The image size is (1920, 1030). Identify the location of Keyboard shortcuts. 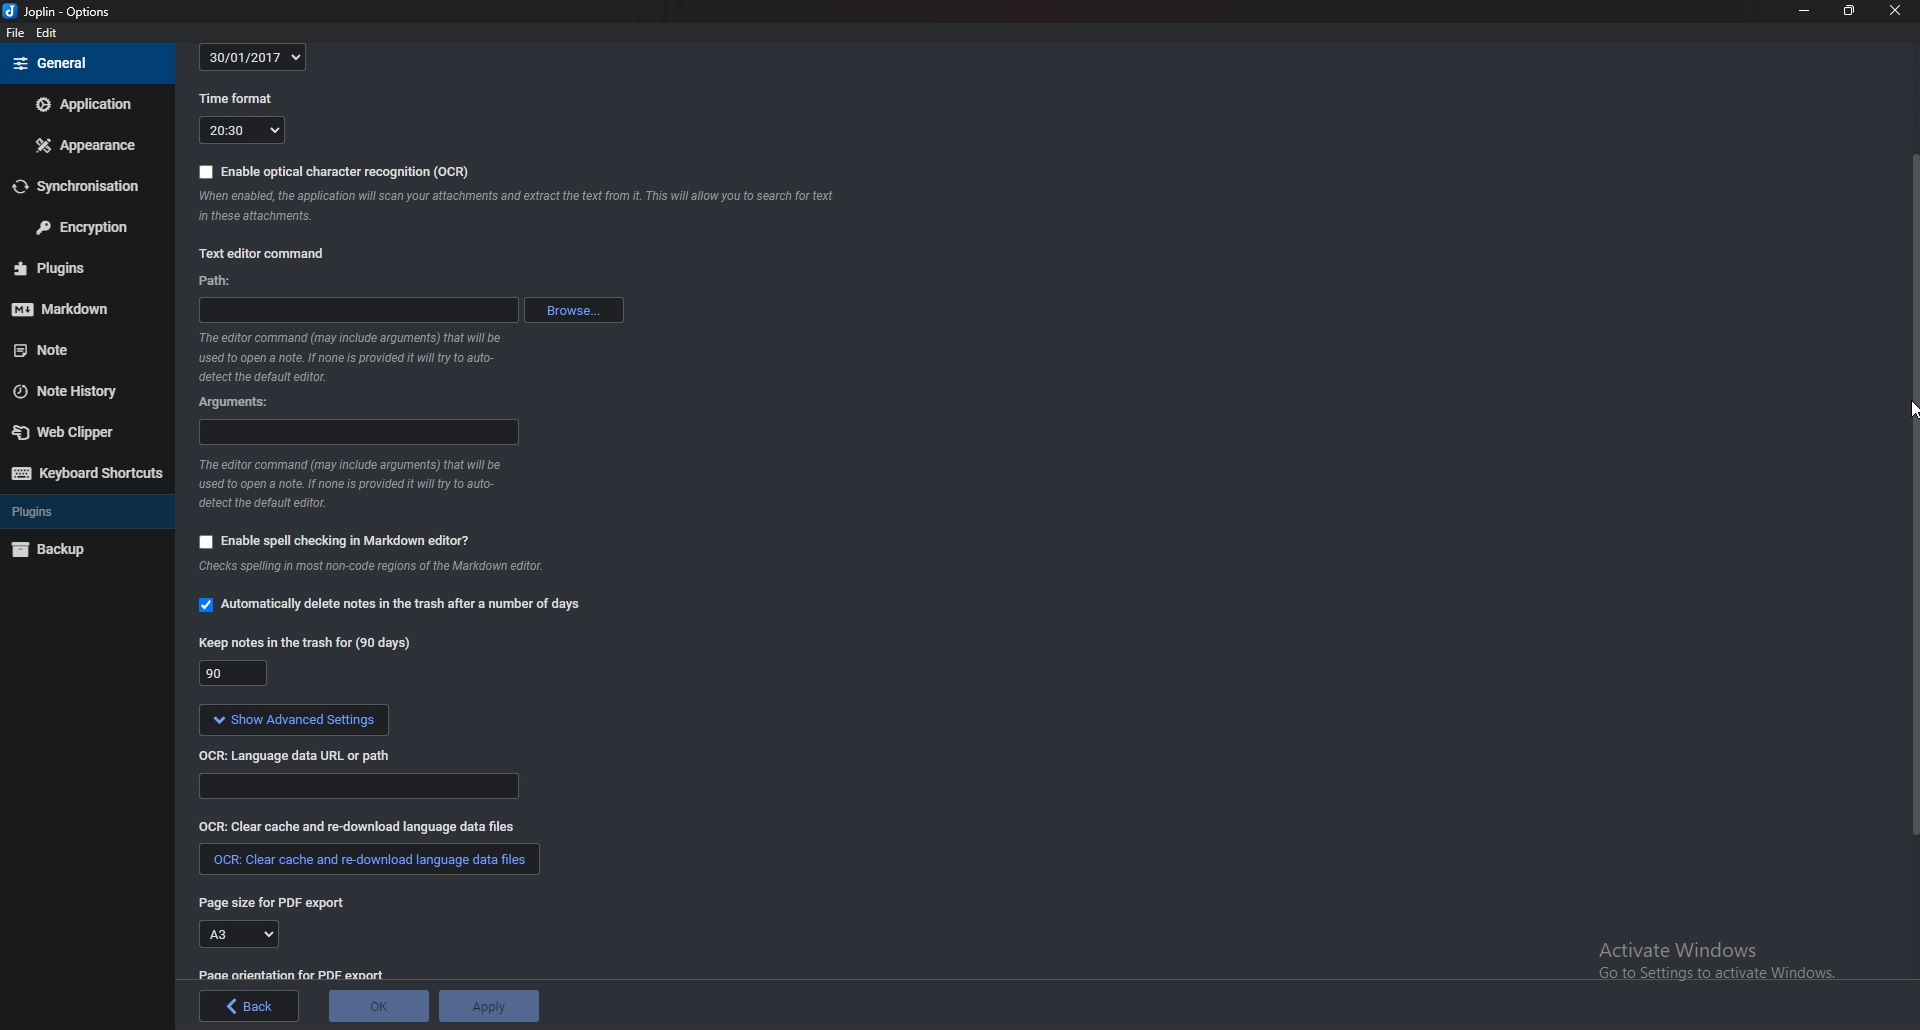
(85, 475).